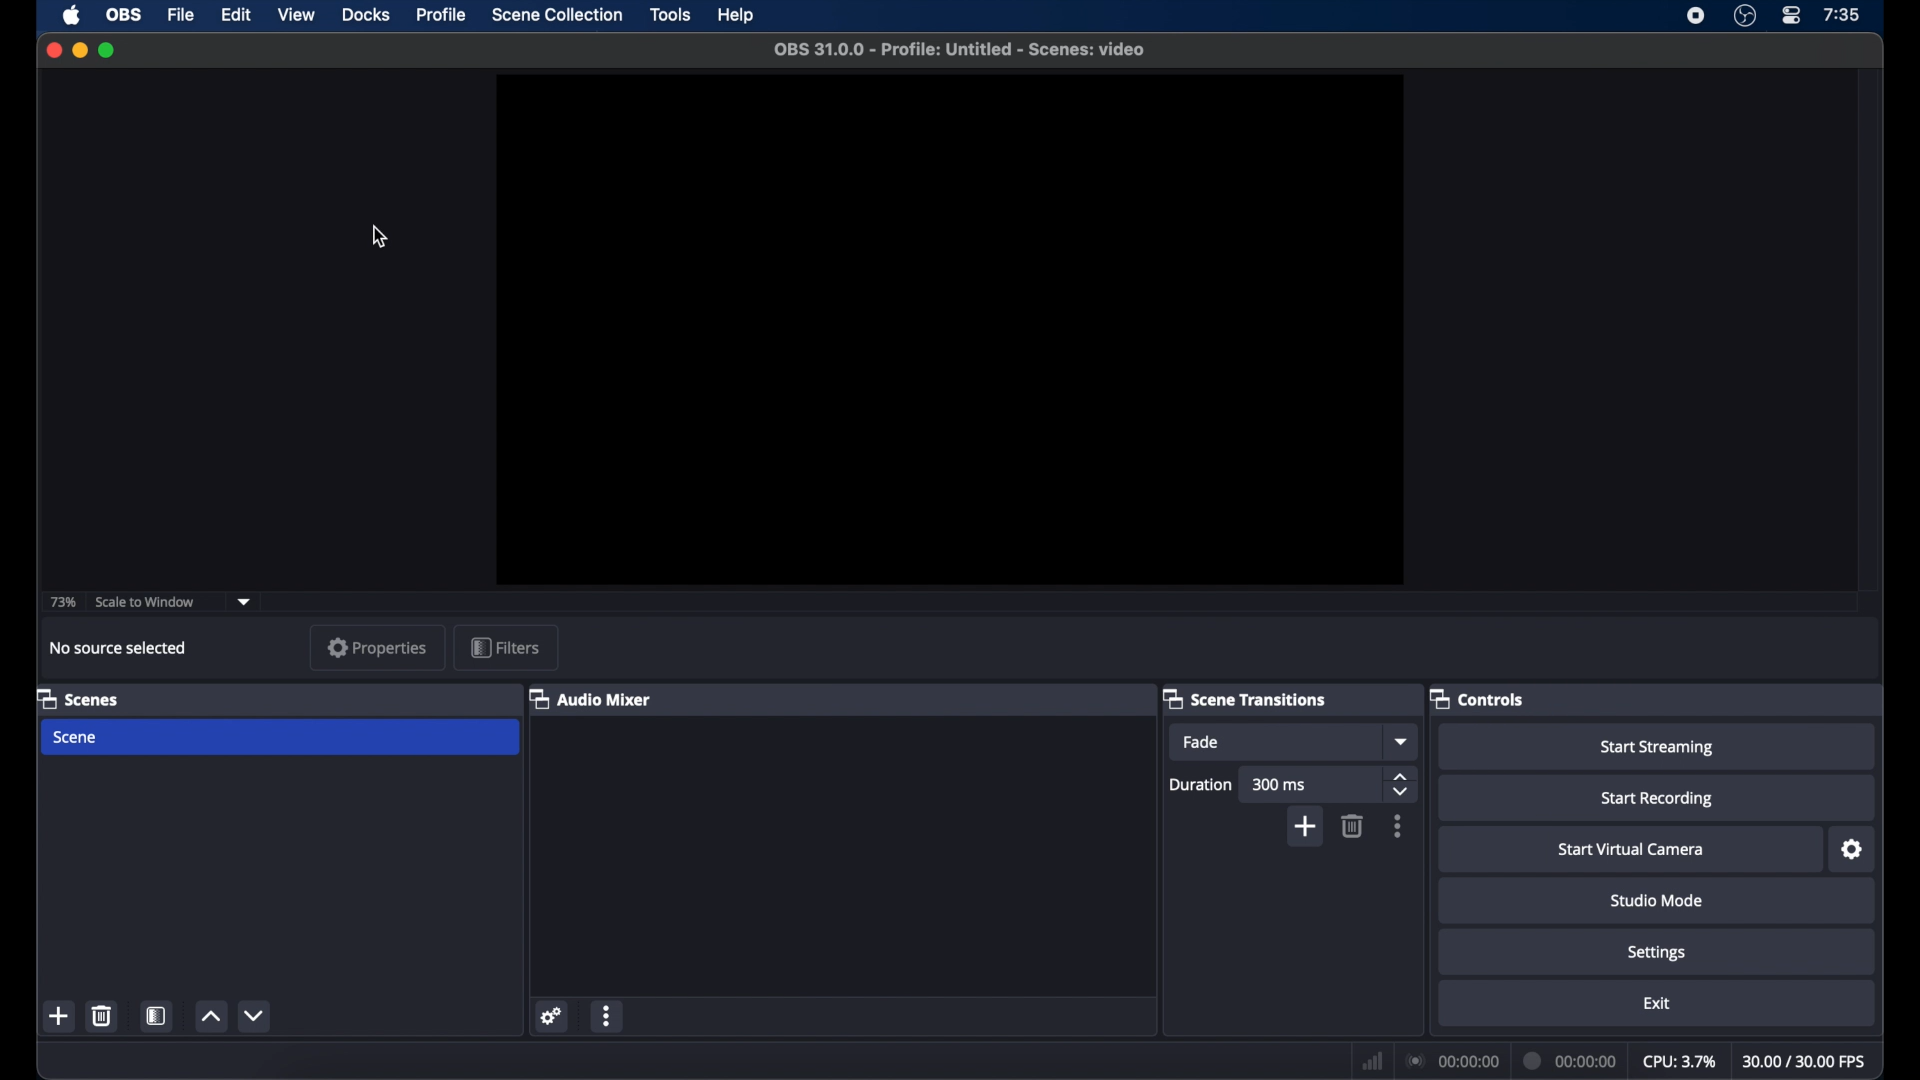 This screenshot has width=1920, height=1080. I want to click on close, so click(53, 50).